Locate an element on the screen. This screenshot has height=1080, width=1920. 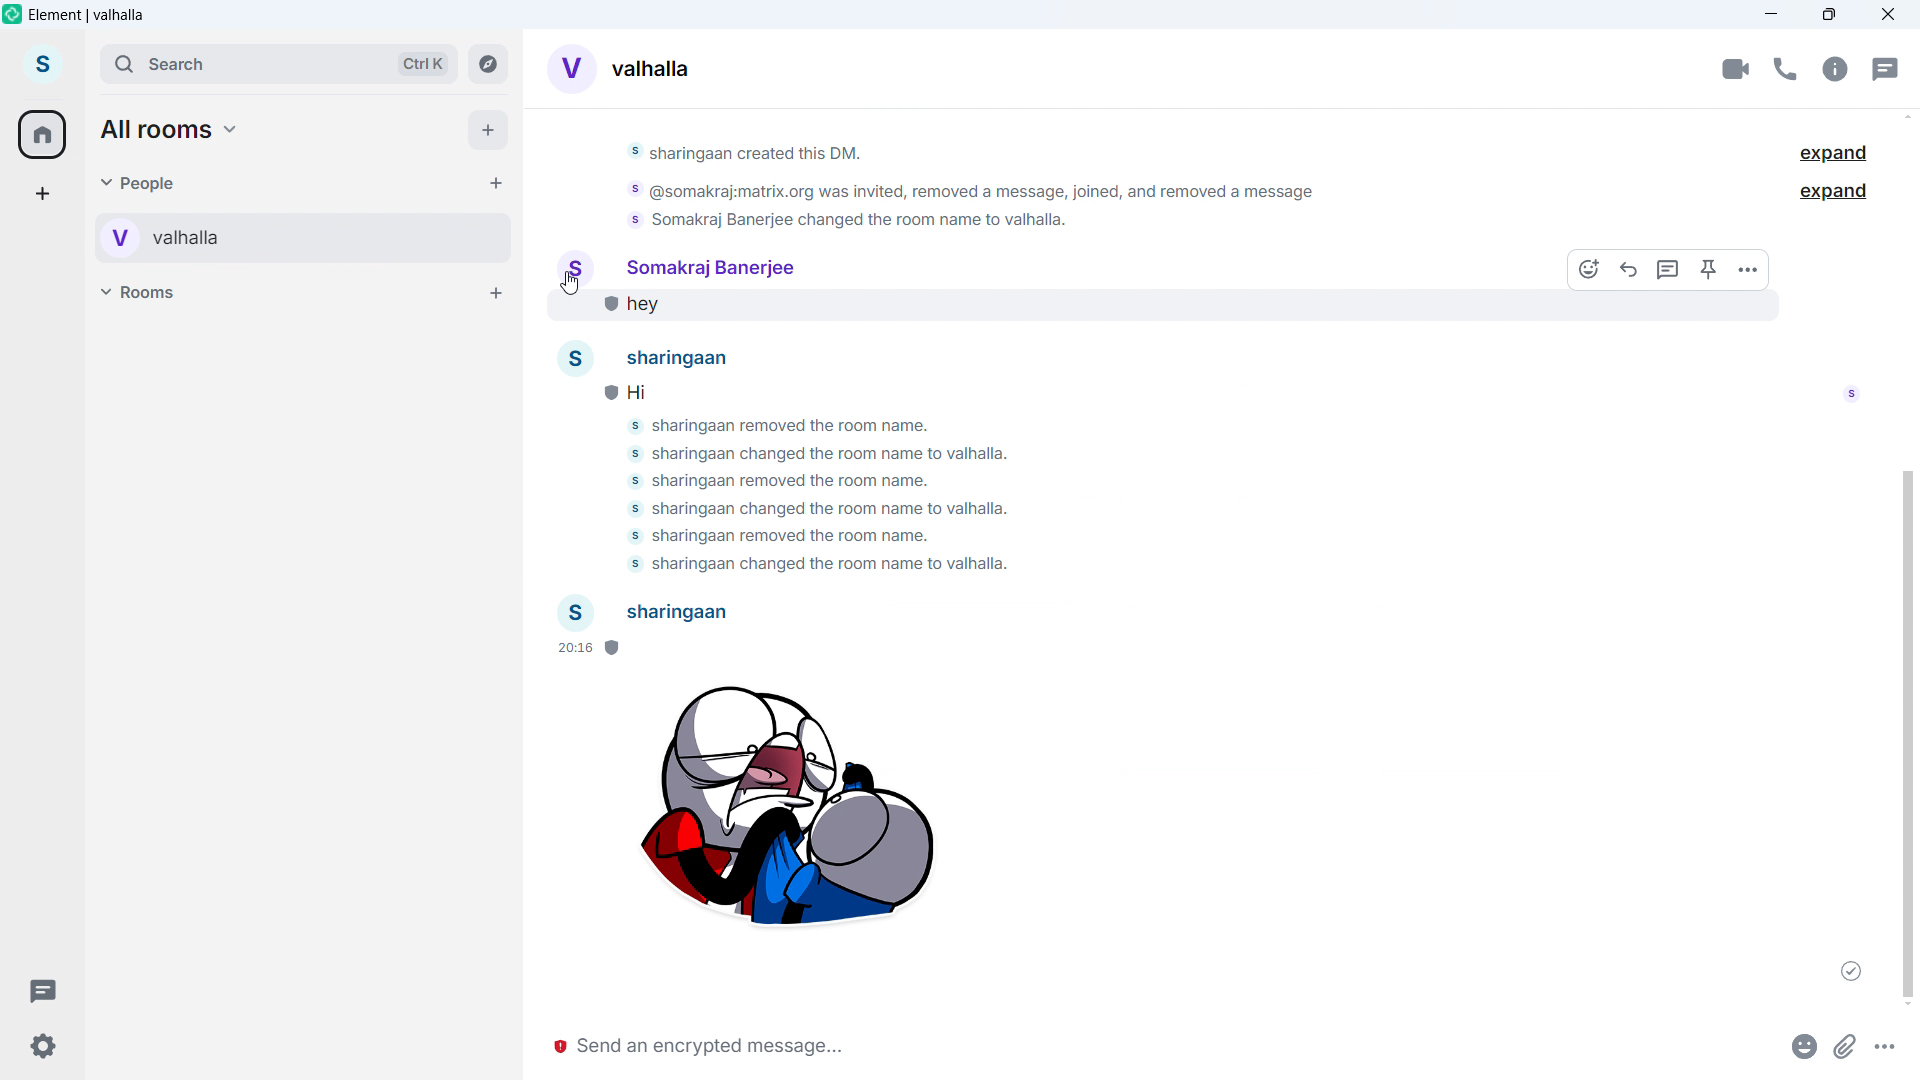
sharinggaan removed the room name is located at coordinates (776, 424).